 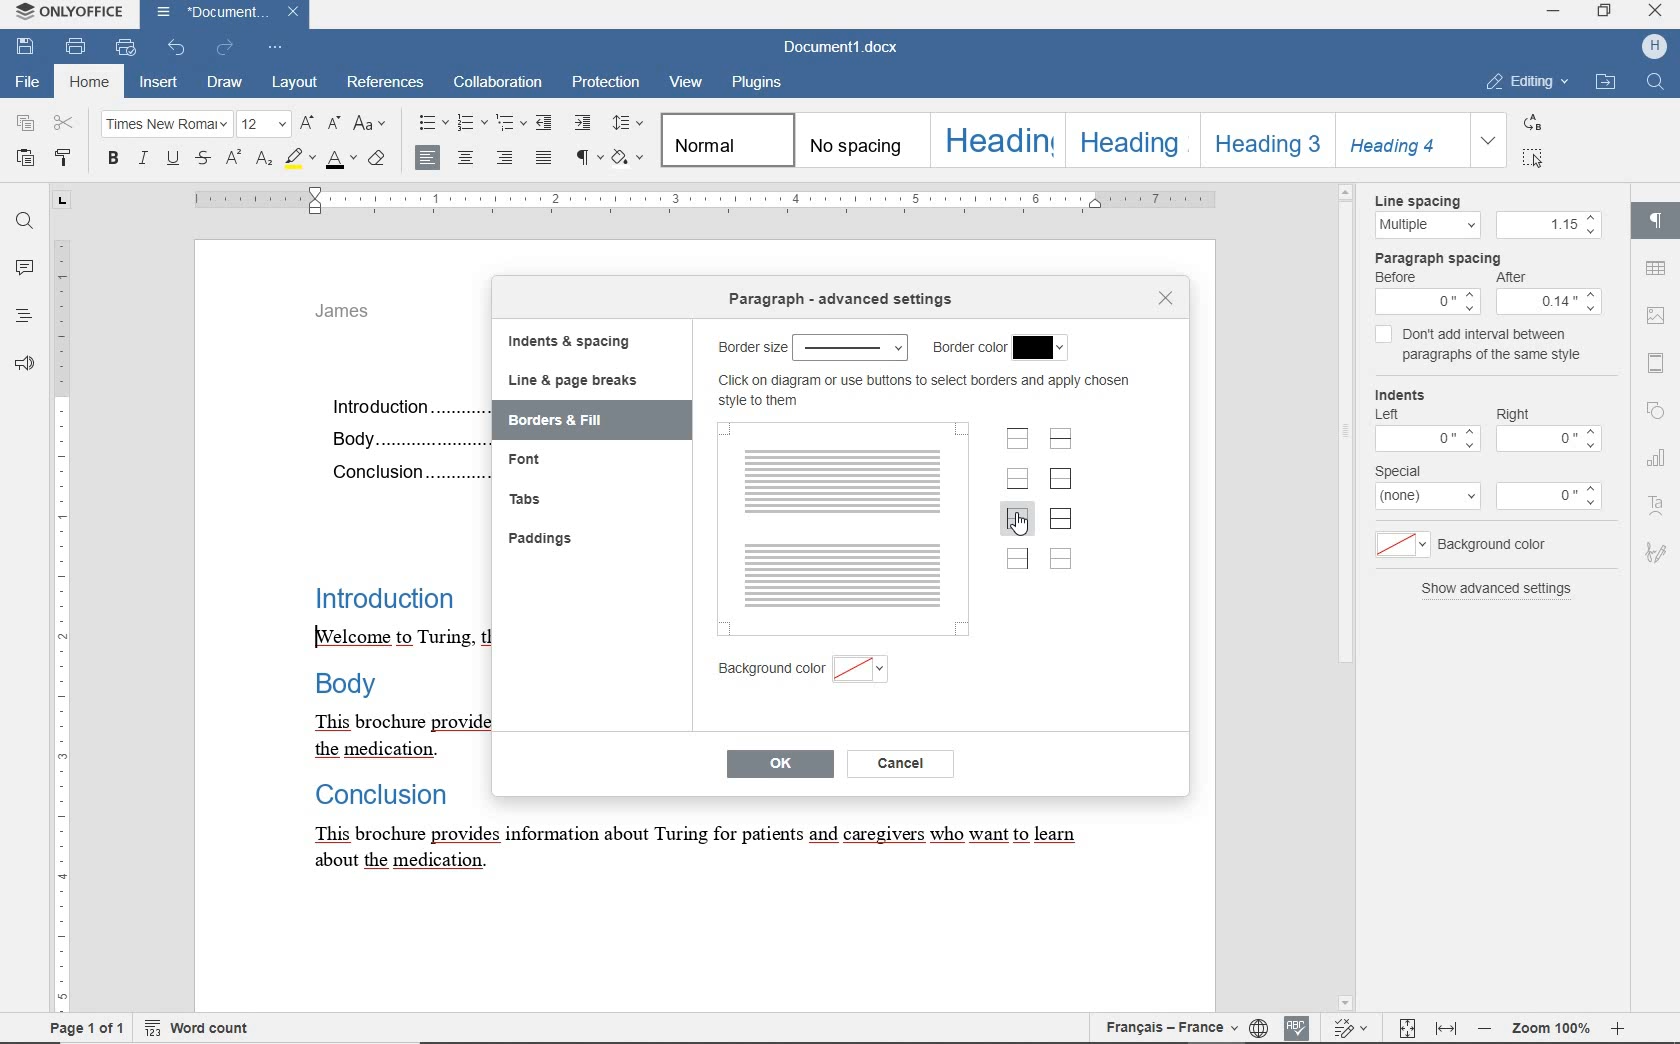 What do you see at coordinates (292, 84) in the screenshot?
I see `layout` at bounding box center [292, 84].